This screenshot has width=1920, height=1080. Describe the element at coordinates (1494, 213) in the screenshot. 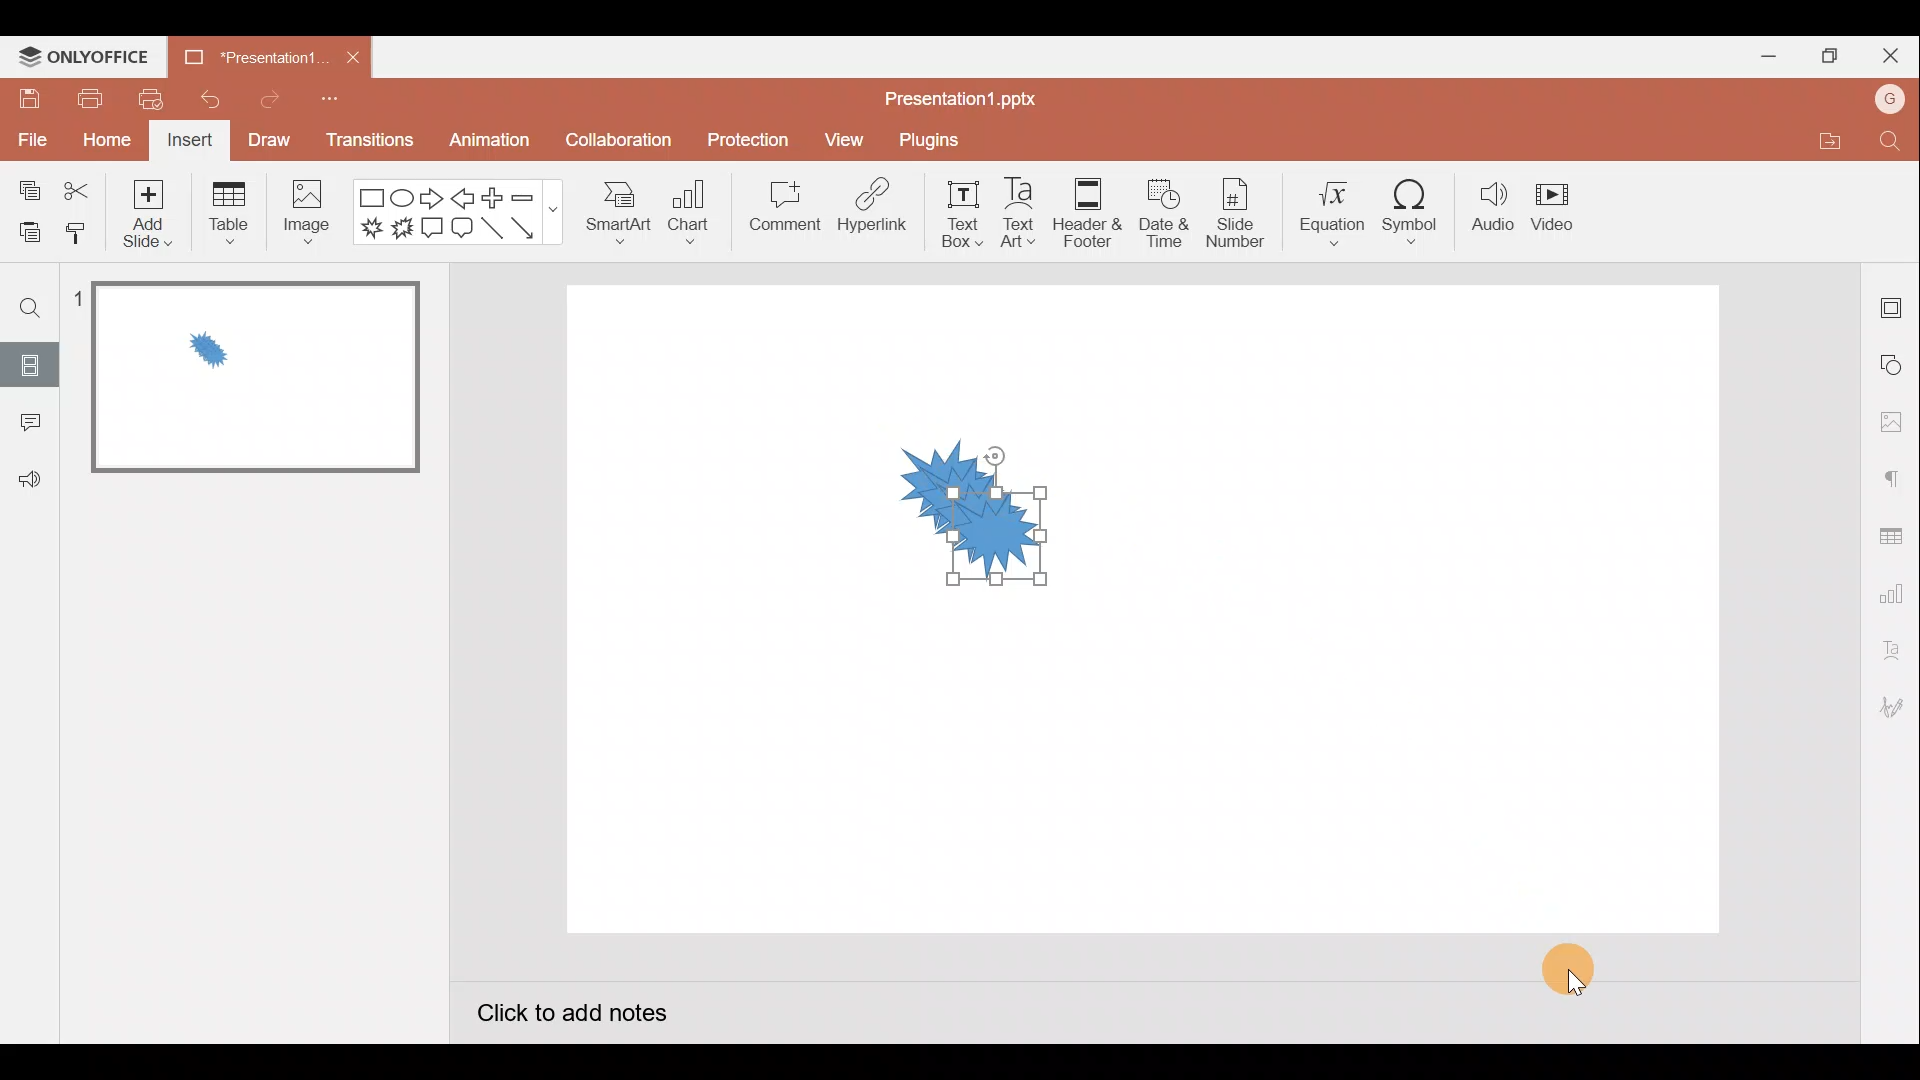

I see `Audio` at that location.